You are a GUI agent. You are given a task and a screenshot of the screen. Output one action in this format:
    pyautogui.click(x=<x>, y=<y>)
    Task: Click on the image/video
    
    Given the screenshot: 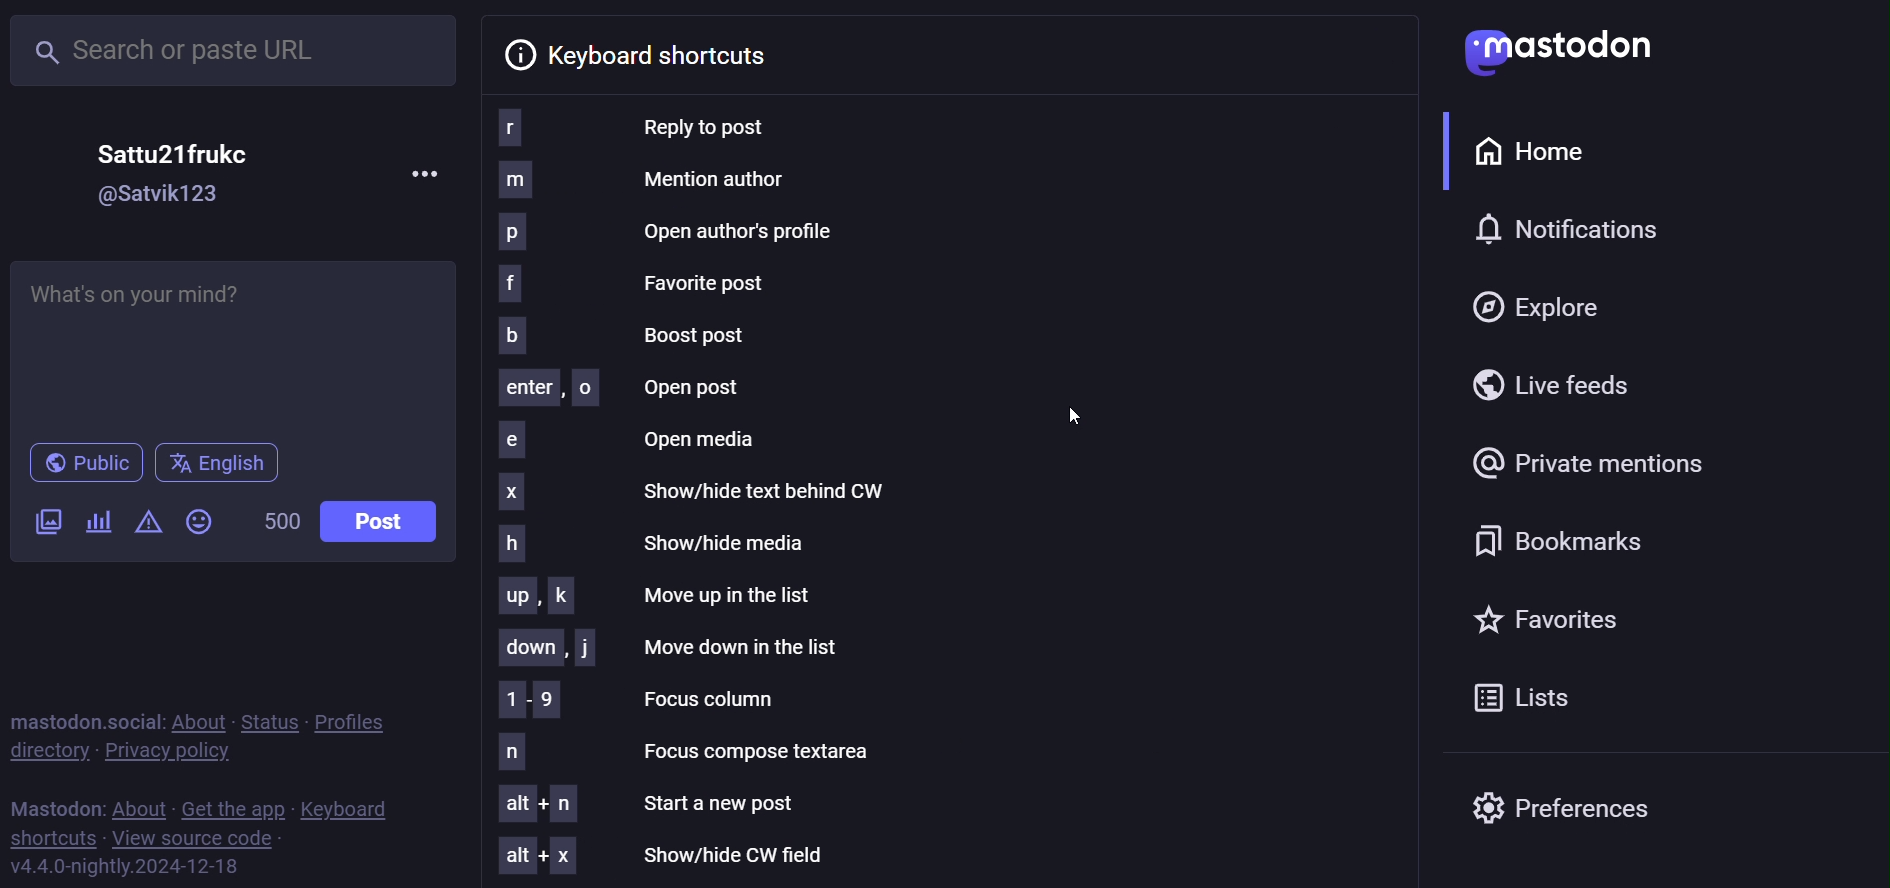 What is the action you would take?
    pyautogui.click(x=48, y=519)
    